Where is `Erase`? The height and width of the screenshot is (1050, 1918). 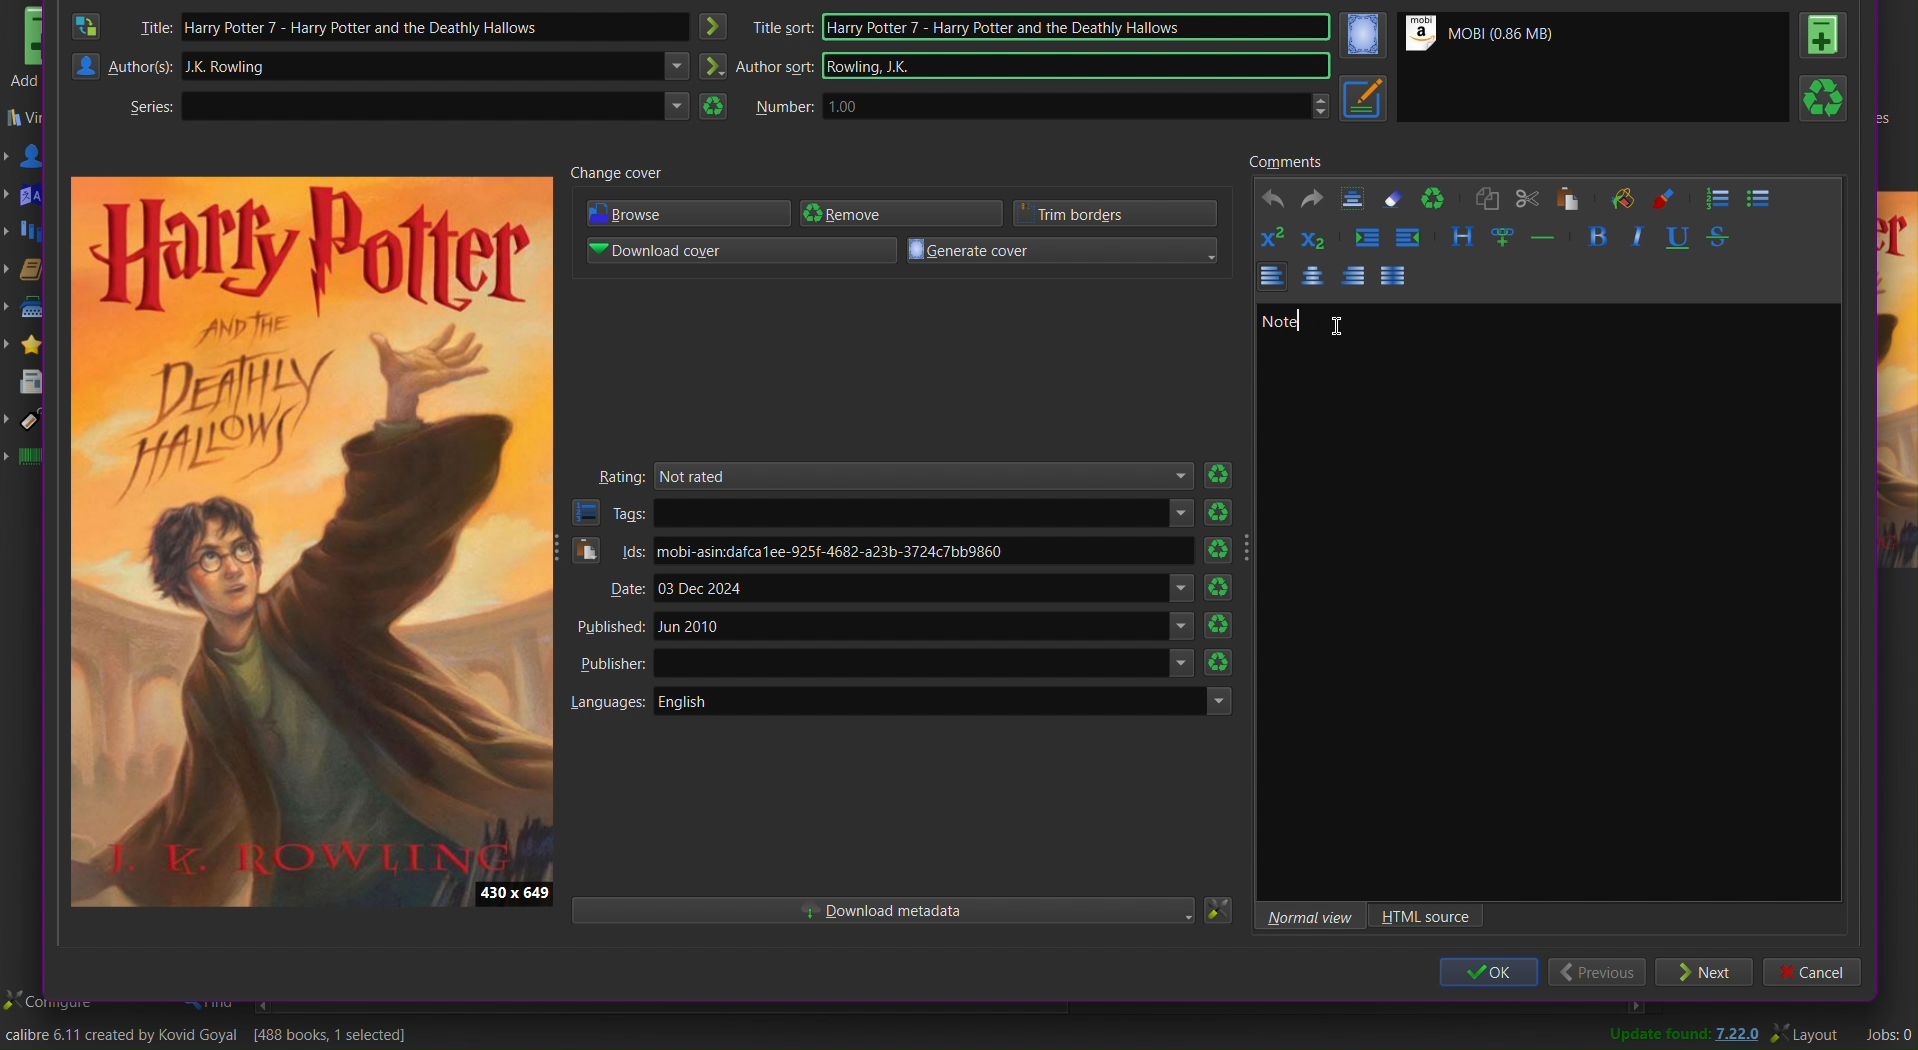 Erase is located at coordinates (1392, 195).